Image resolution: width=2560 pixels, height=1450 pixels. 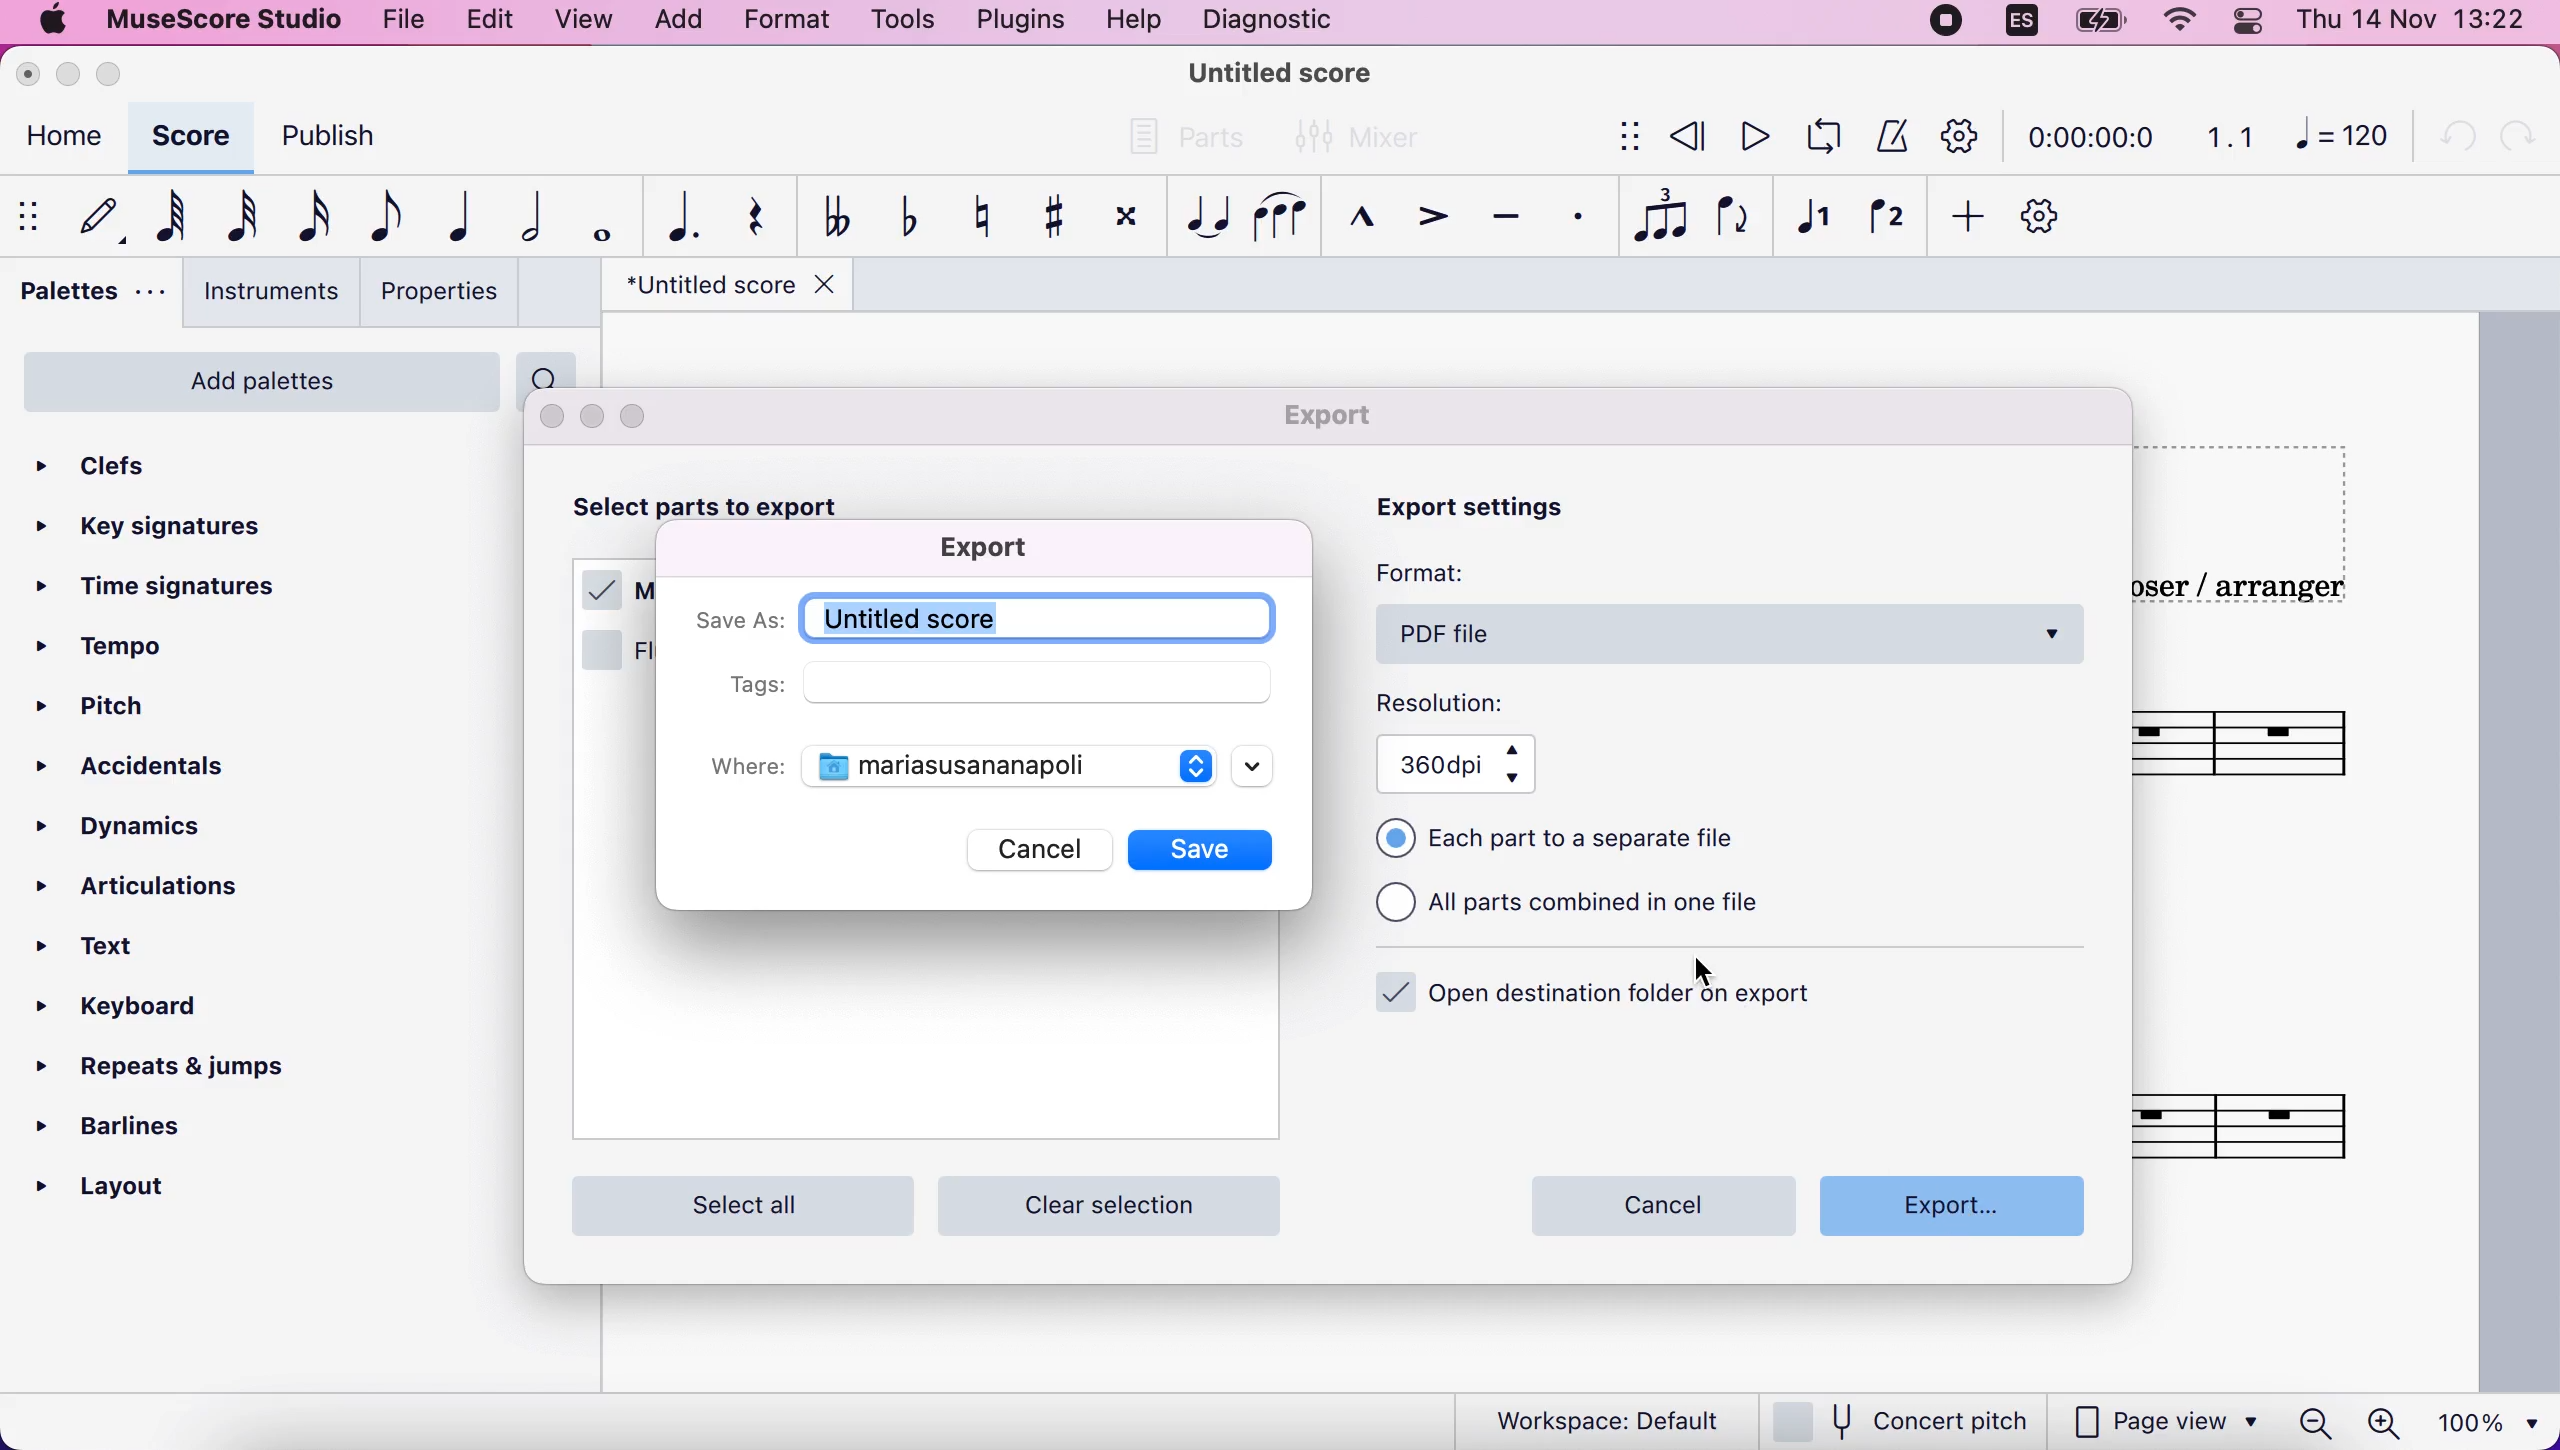 What do you see at coordinates (1605, 910) in the screenshot?
I see `all parts combined in one file` at bounding box center [1605, 910].